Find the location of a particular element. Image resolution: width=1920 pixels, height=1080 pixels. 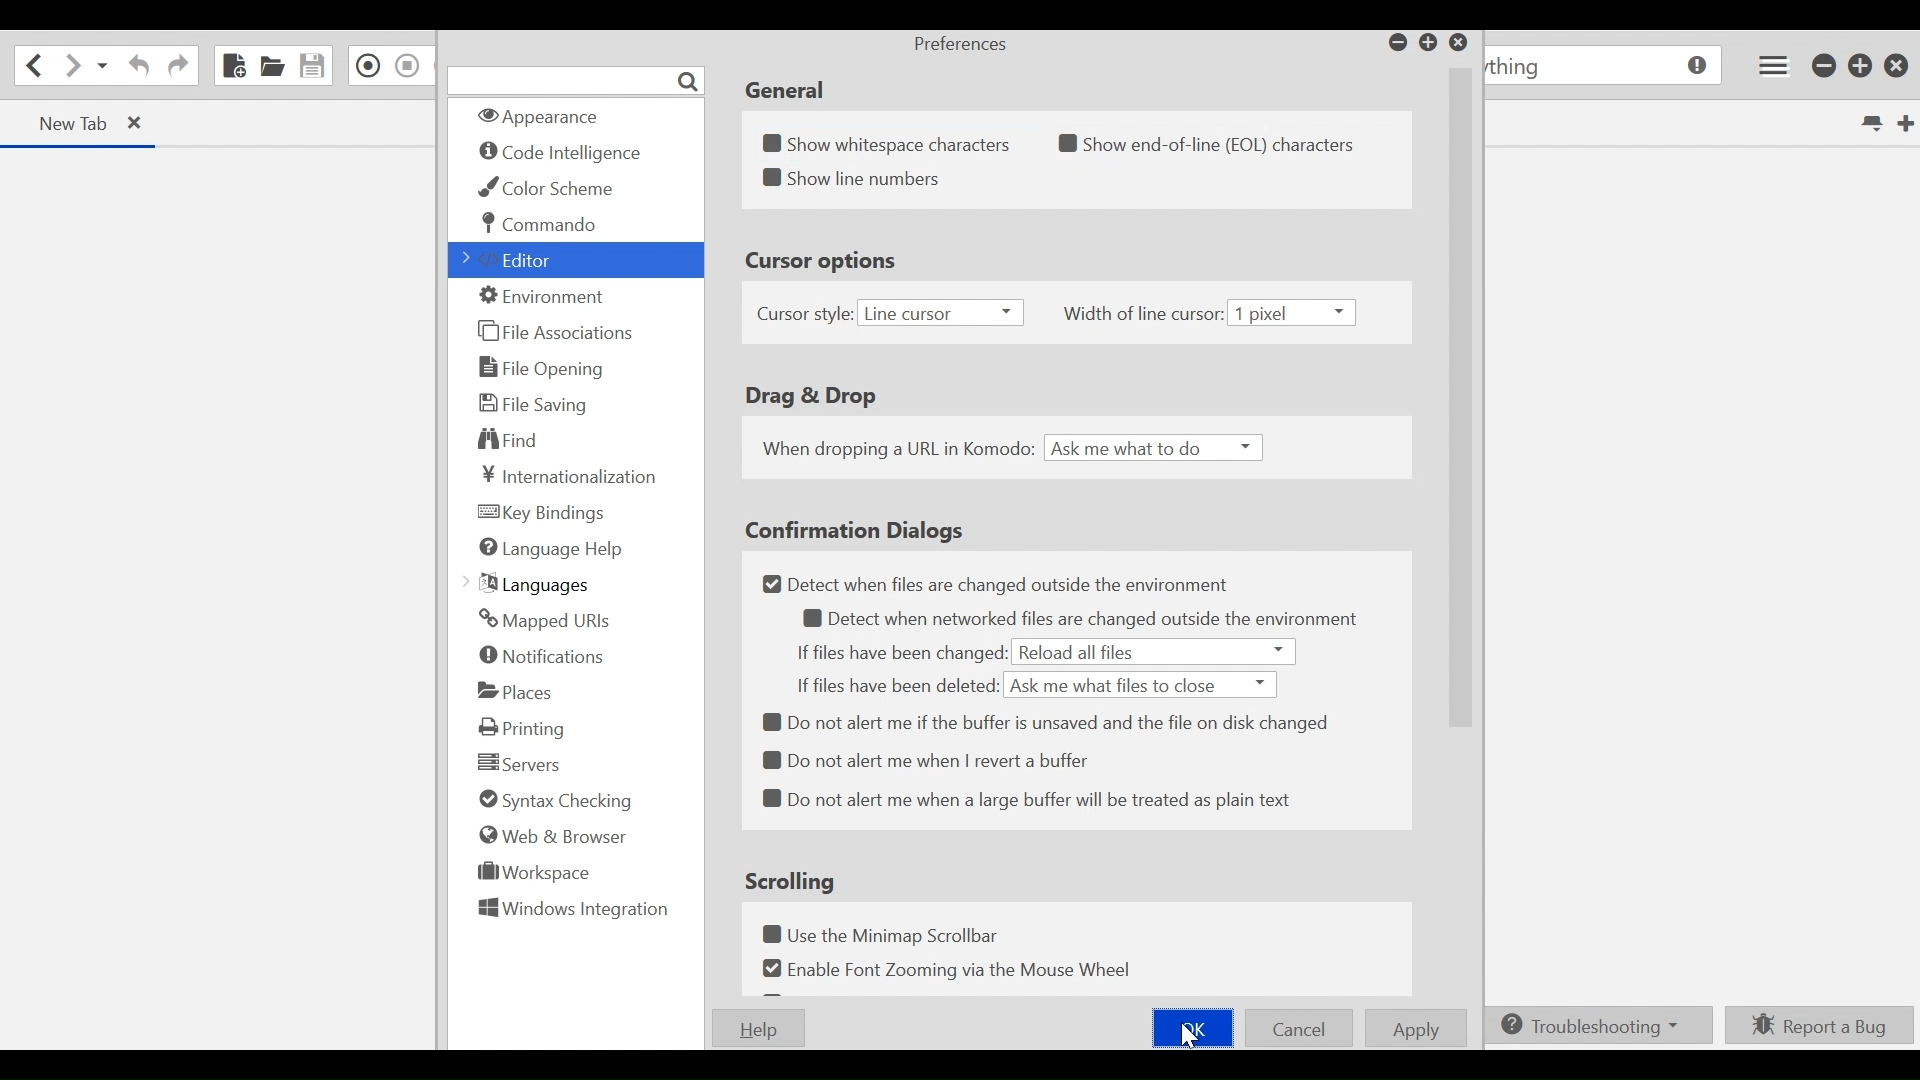

Places is located at coordinates (517, 691).